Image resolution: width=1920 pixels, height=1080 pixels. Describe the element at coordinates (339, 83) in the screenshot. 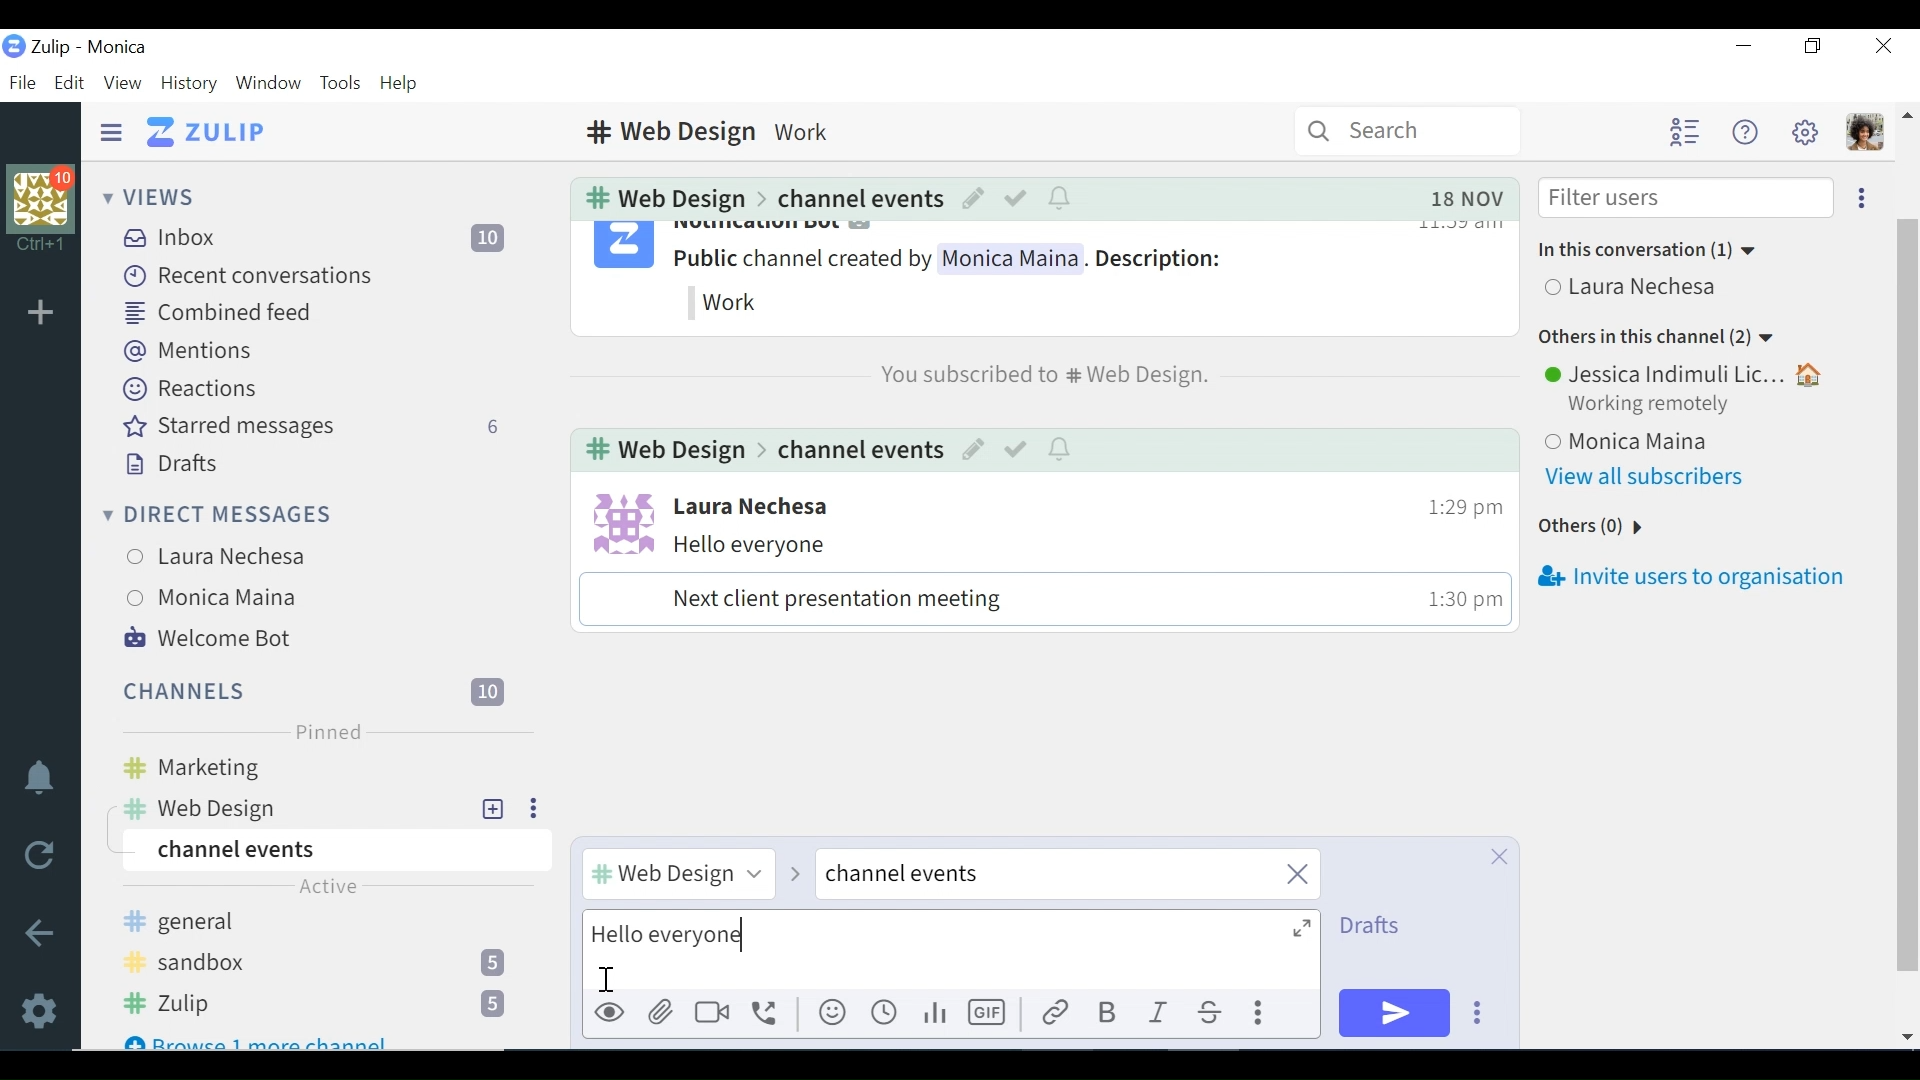

I see `Tools` at that location.